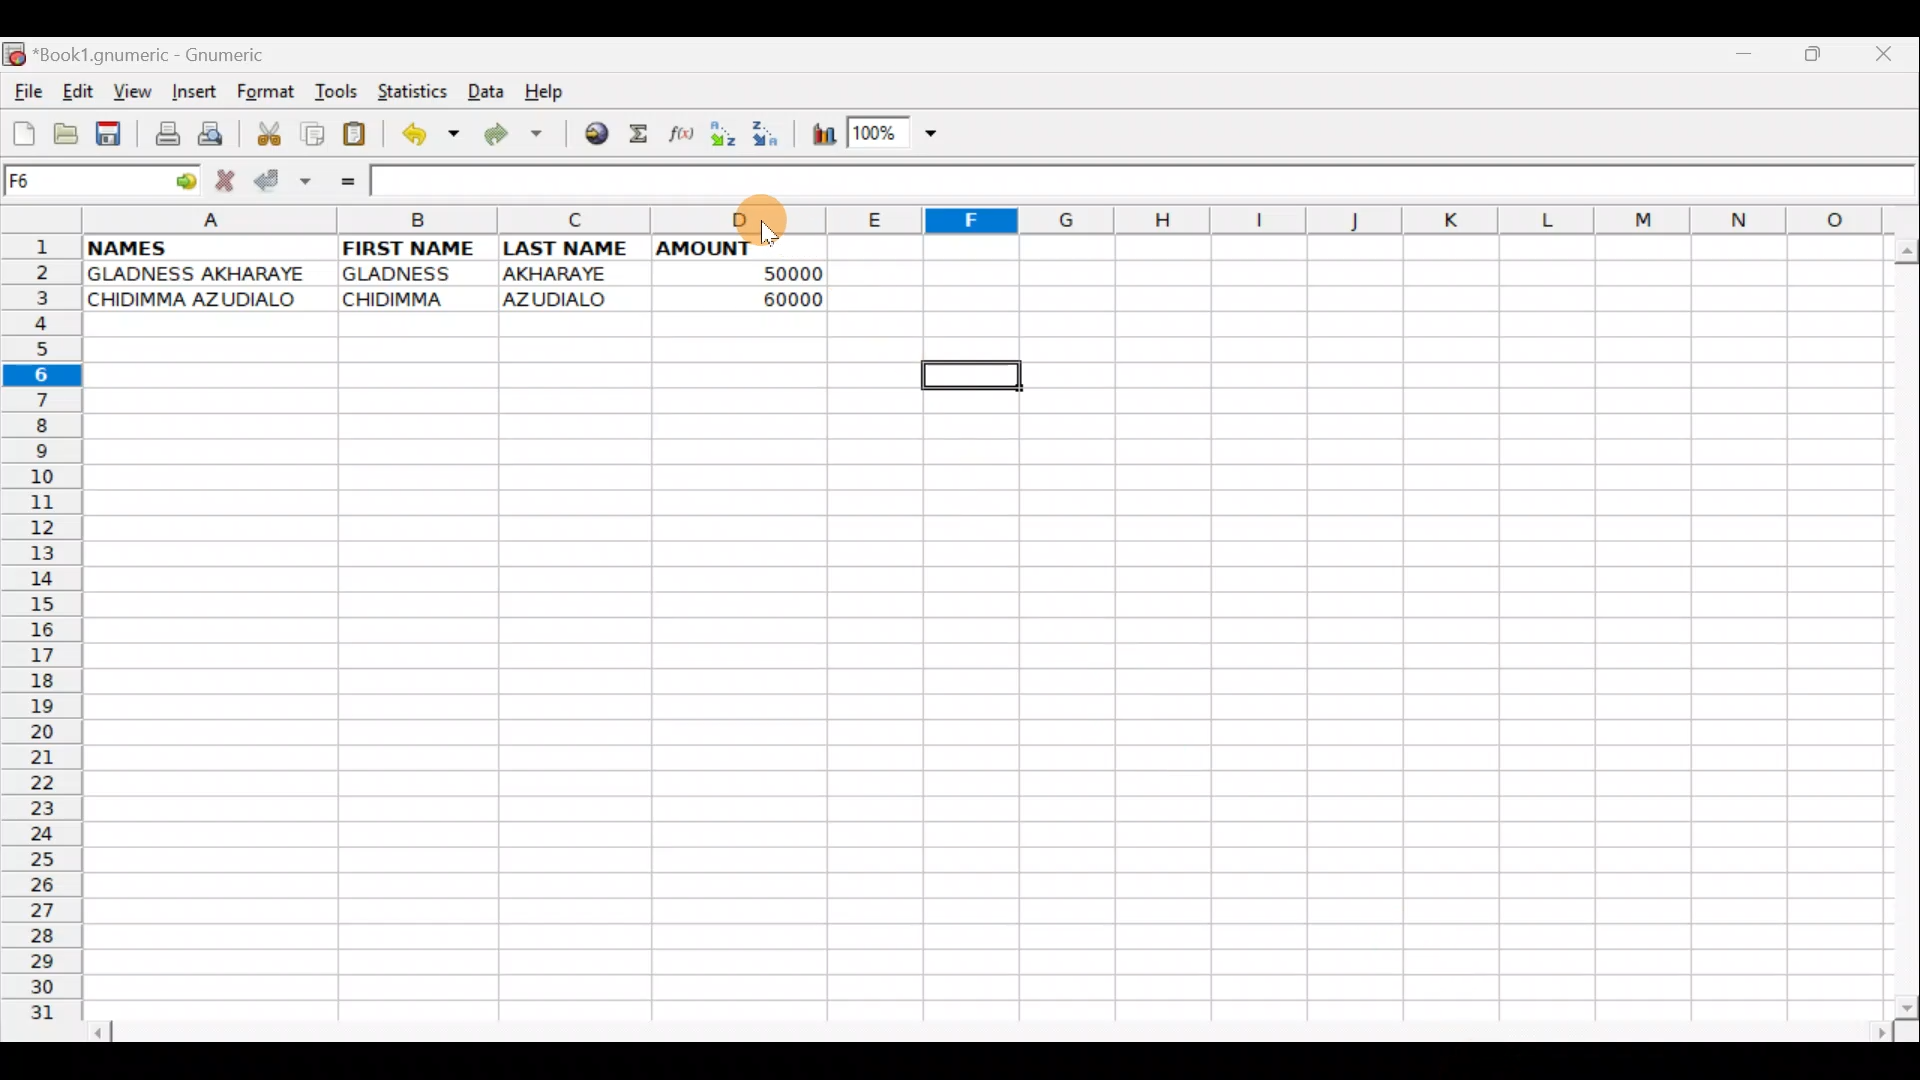  I want to click on Scroll bar, so click(983, 1028).